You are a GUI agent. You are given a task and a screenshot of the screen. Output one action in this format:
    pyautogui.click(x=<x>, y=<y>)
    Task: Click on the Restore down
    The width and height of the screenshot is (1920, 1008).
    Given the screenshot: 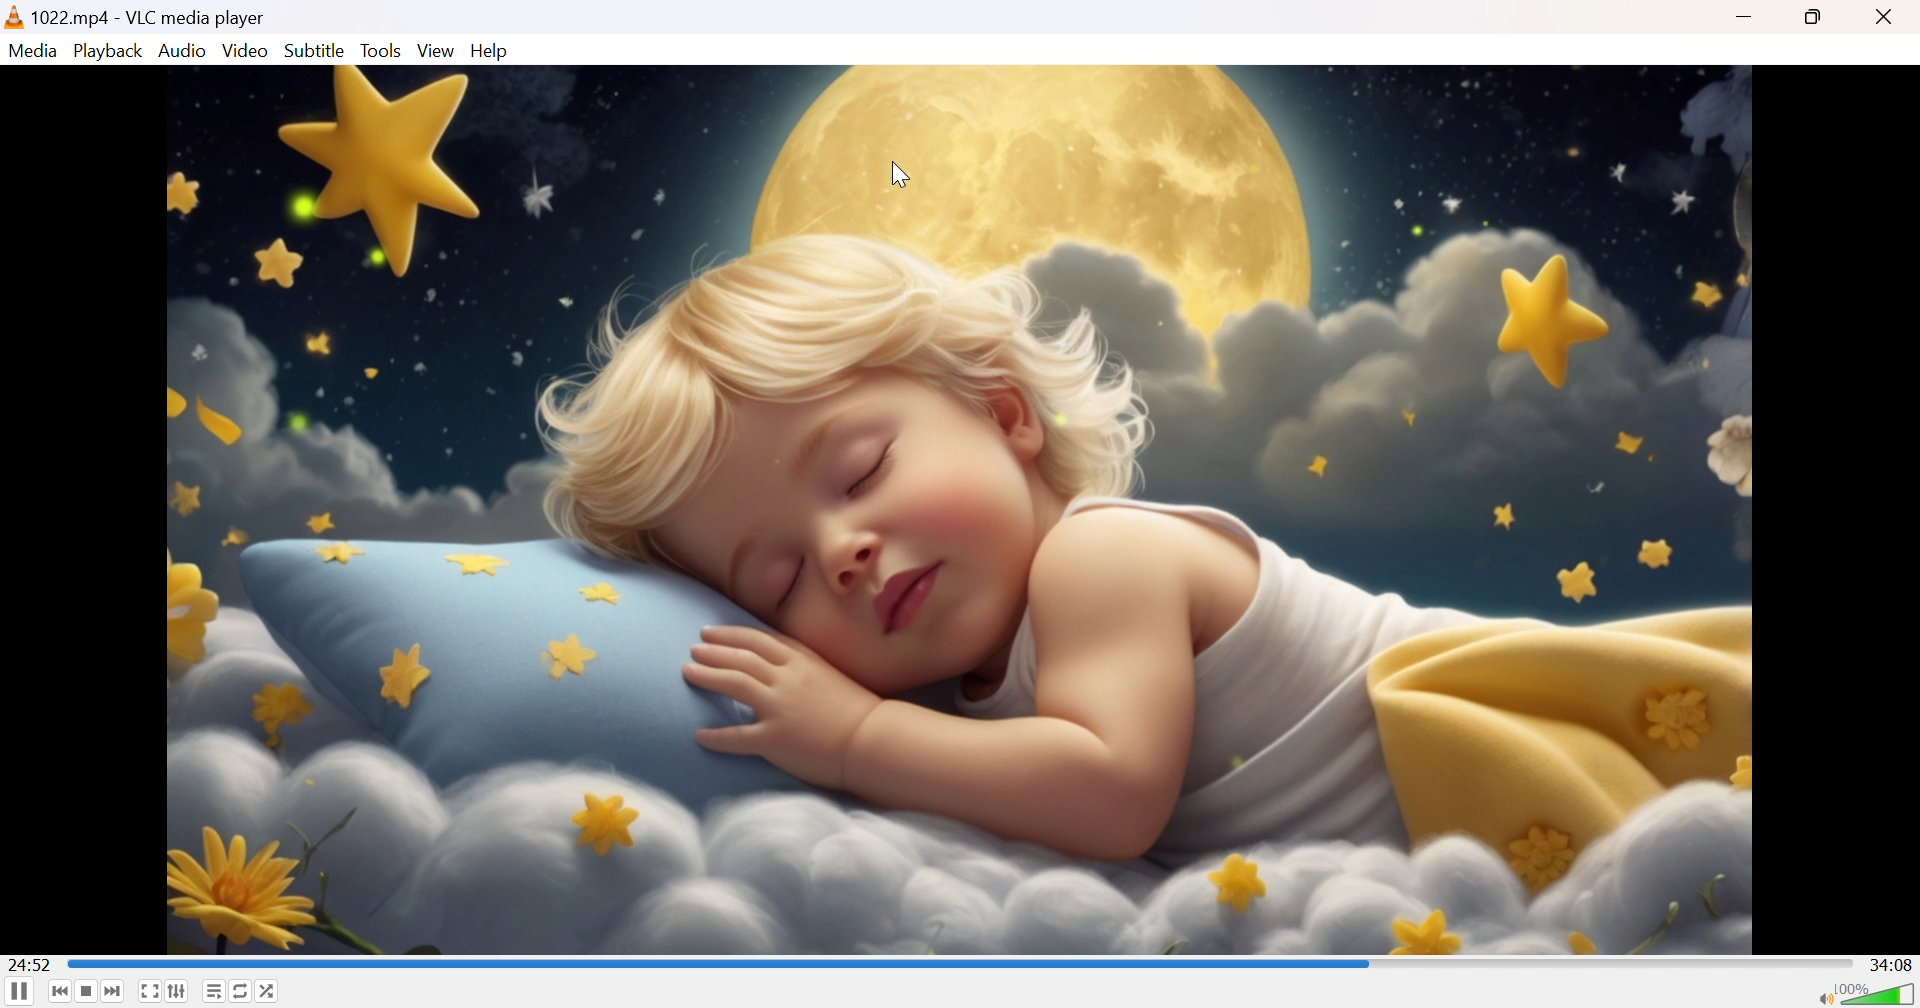 What is the action you would take?
    pyautogui.click(x=1817, y=19)
    